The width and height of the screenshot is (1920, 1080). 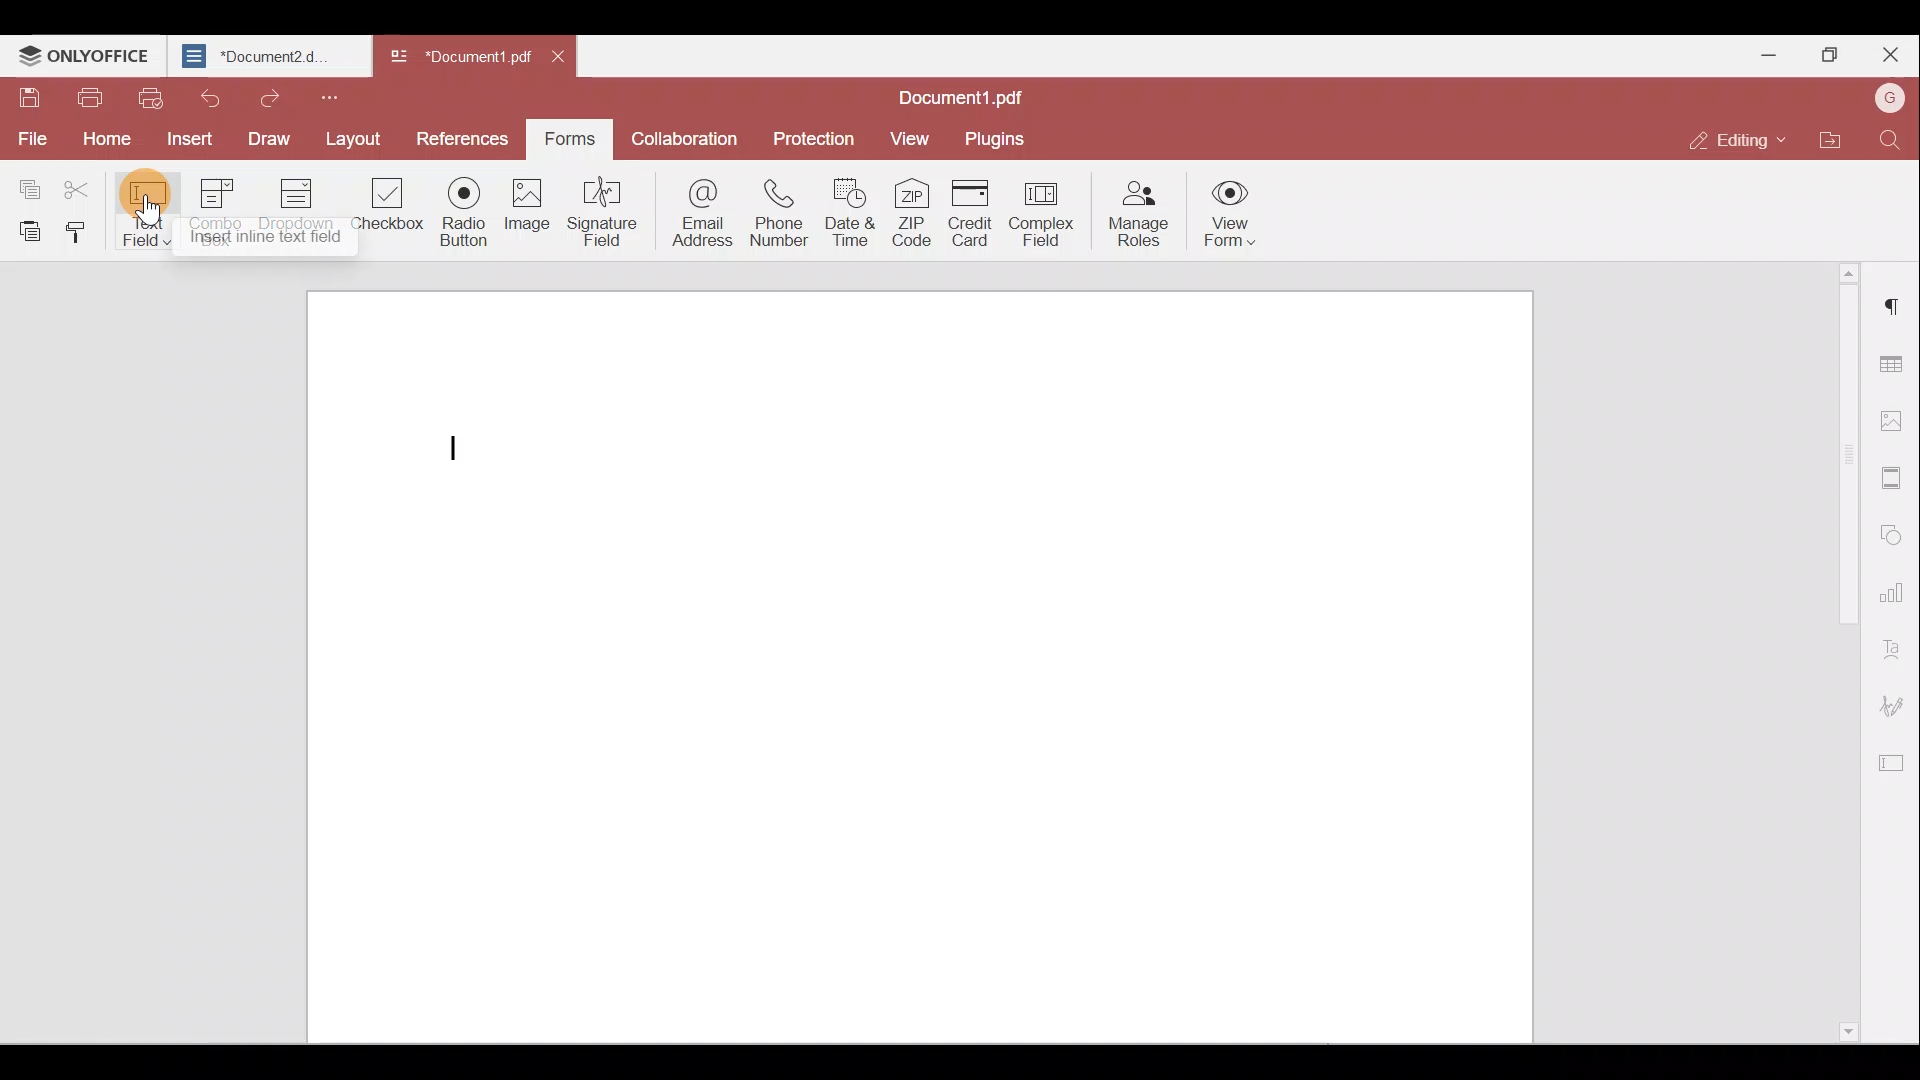 What do you see at coordinates (464, 213) in the screenshot?
I see `Radio button` at bounding box center [464, 213].